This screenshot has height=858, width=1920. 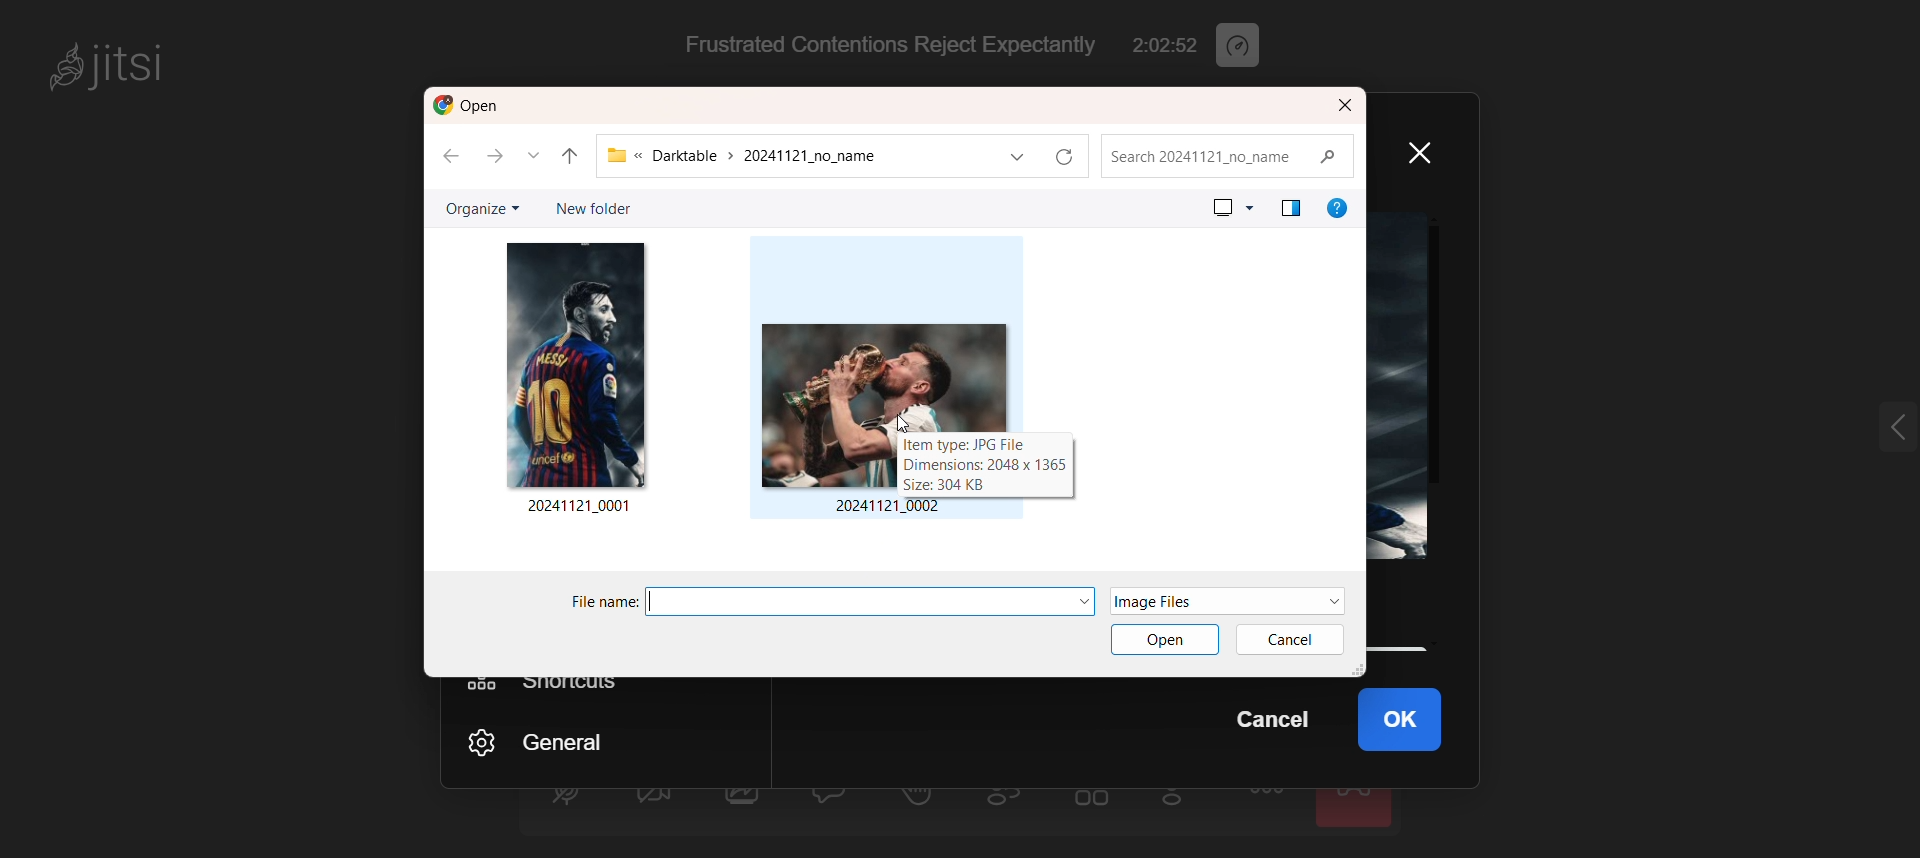 What do you see at coordinates (1231, 206) in the screenshot?
I see `preview` at bounding box center [1231, 206].